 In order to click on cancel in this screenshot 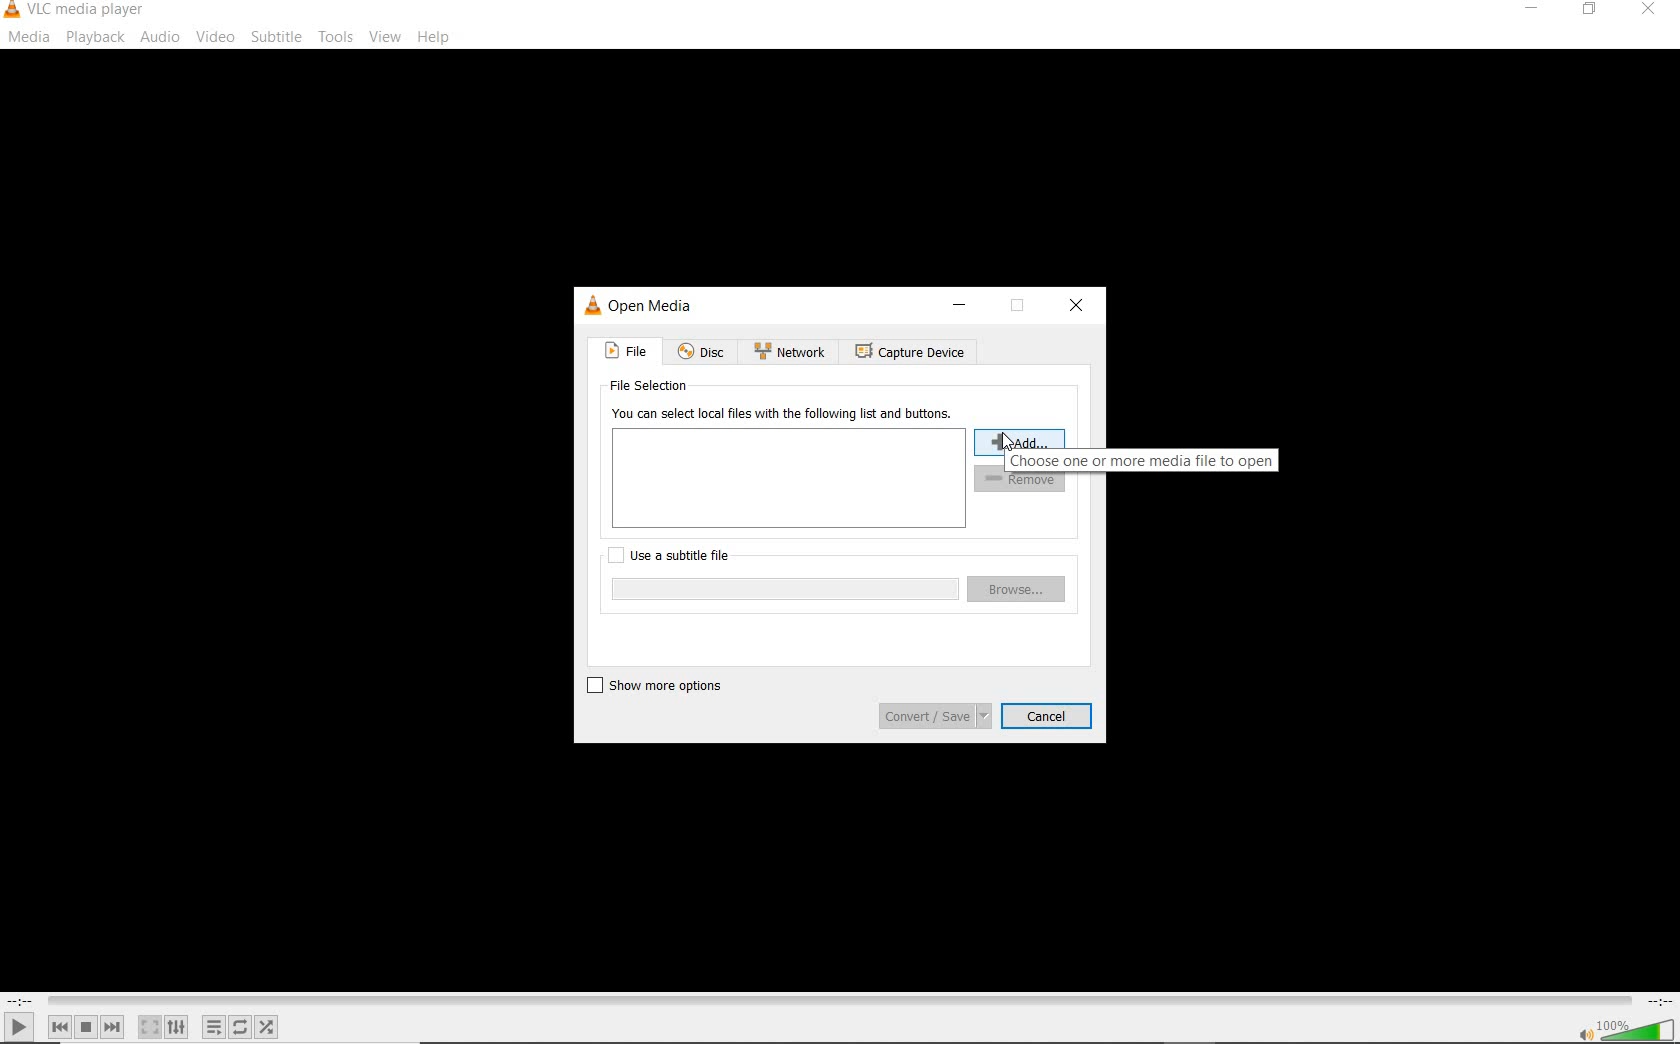, I will do `click(1047, 715)`.